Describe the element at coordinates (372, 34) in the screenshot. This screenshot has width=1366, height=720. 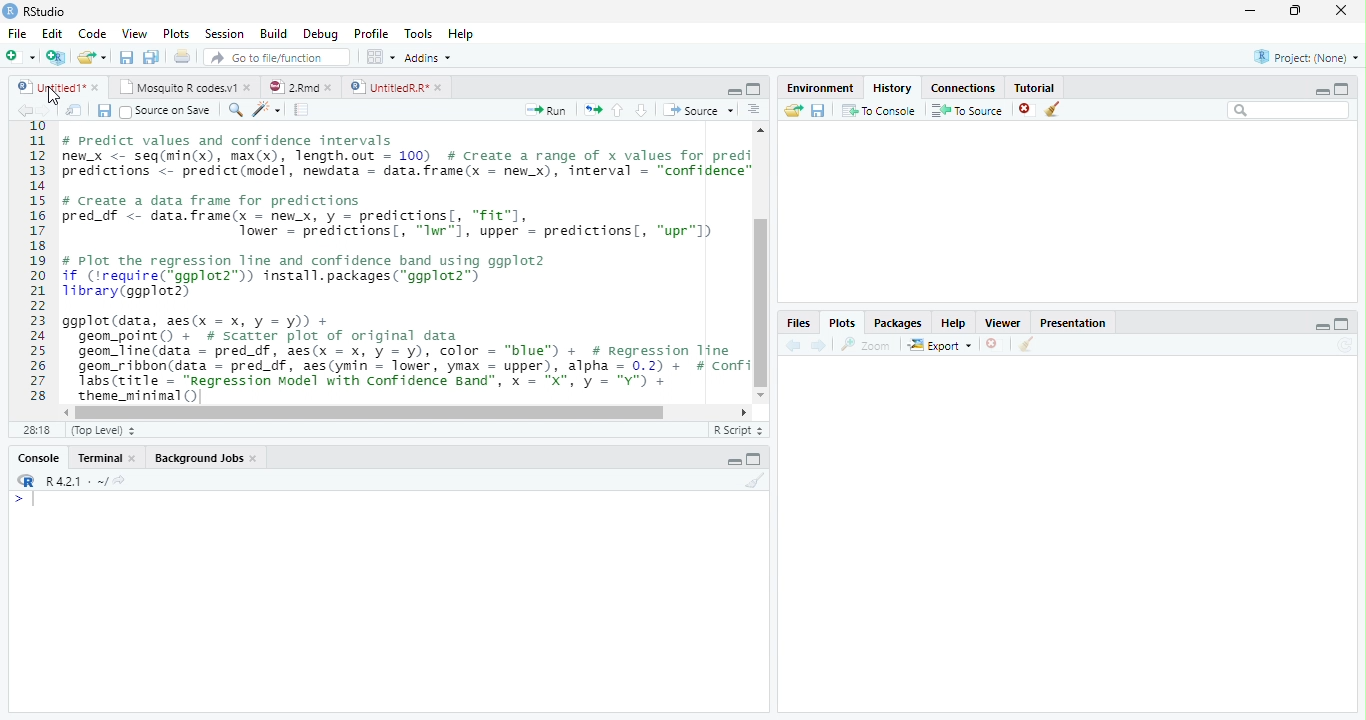
I see `Profile` at that location.